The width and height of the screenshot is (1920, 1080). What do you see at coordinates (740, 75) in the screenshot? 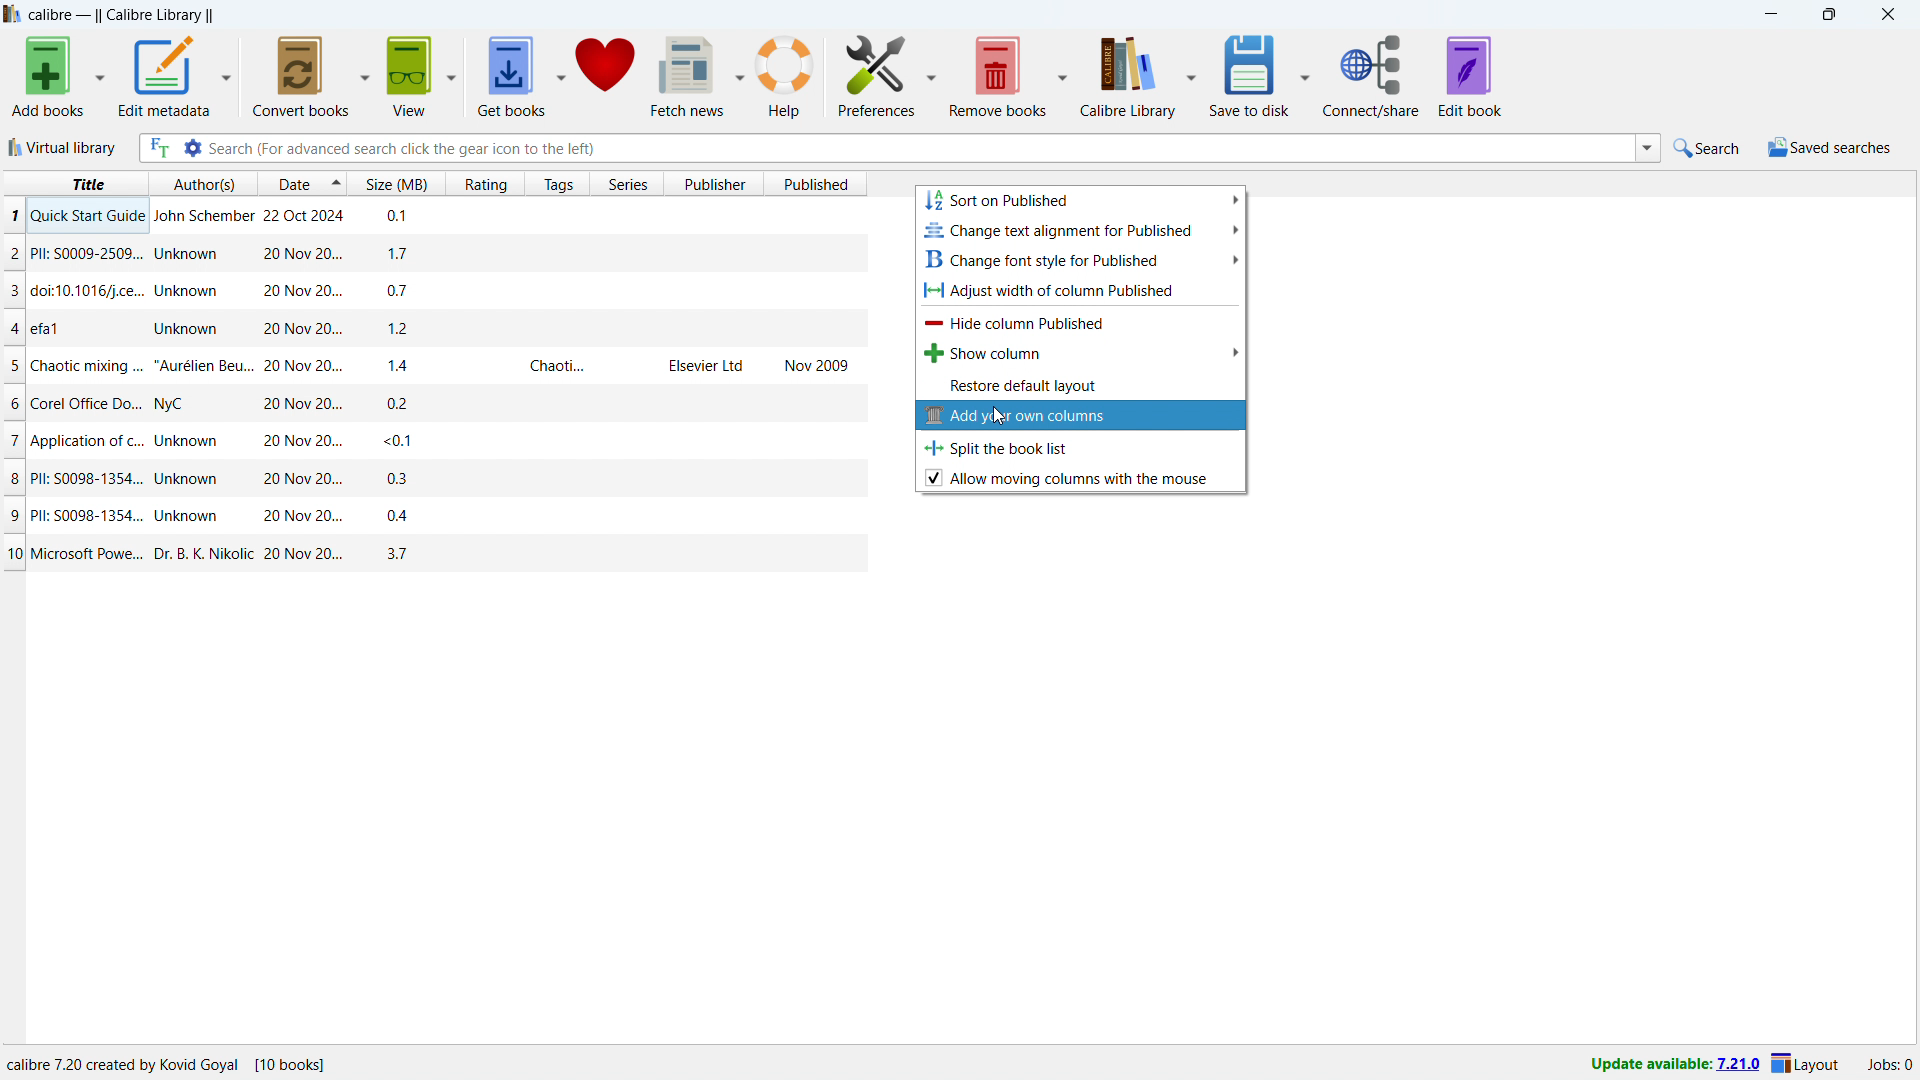
I see `fetch news options` at bounding box center [740, 75].